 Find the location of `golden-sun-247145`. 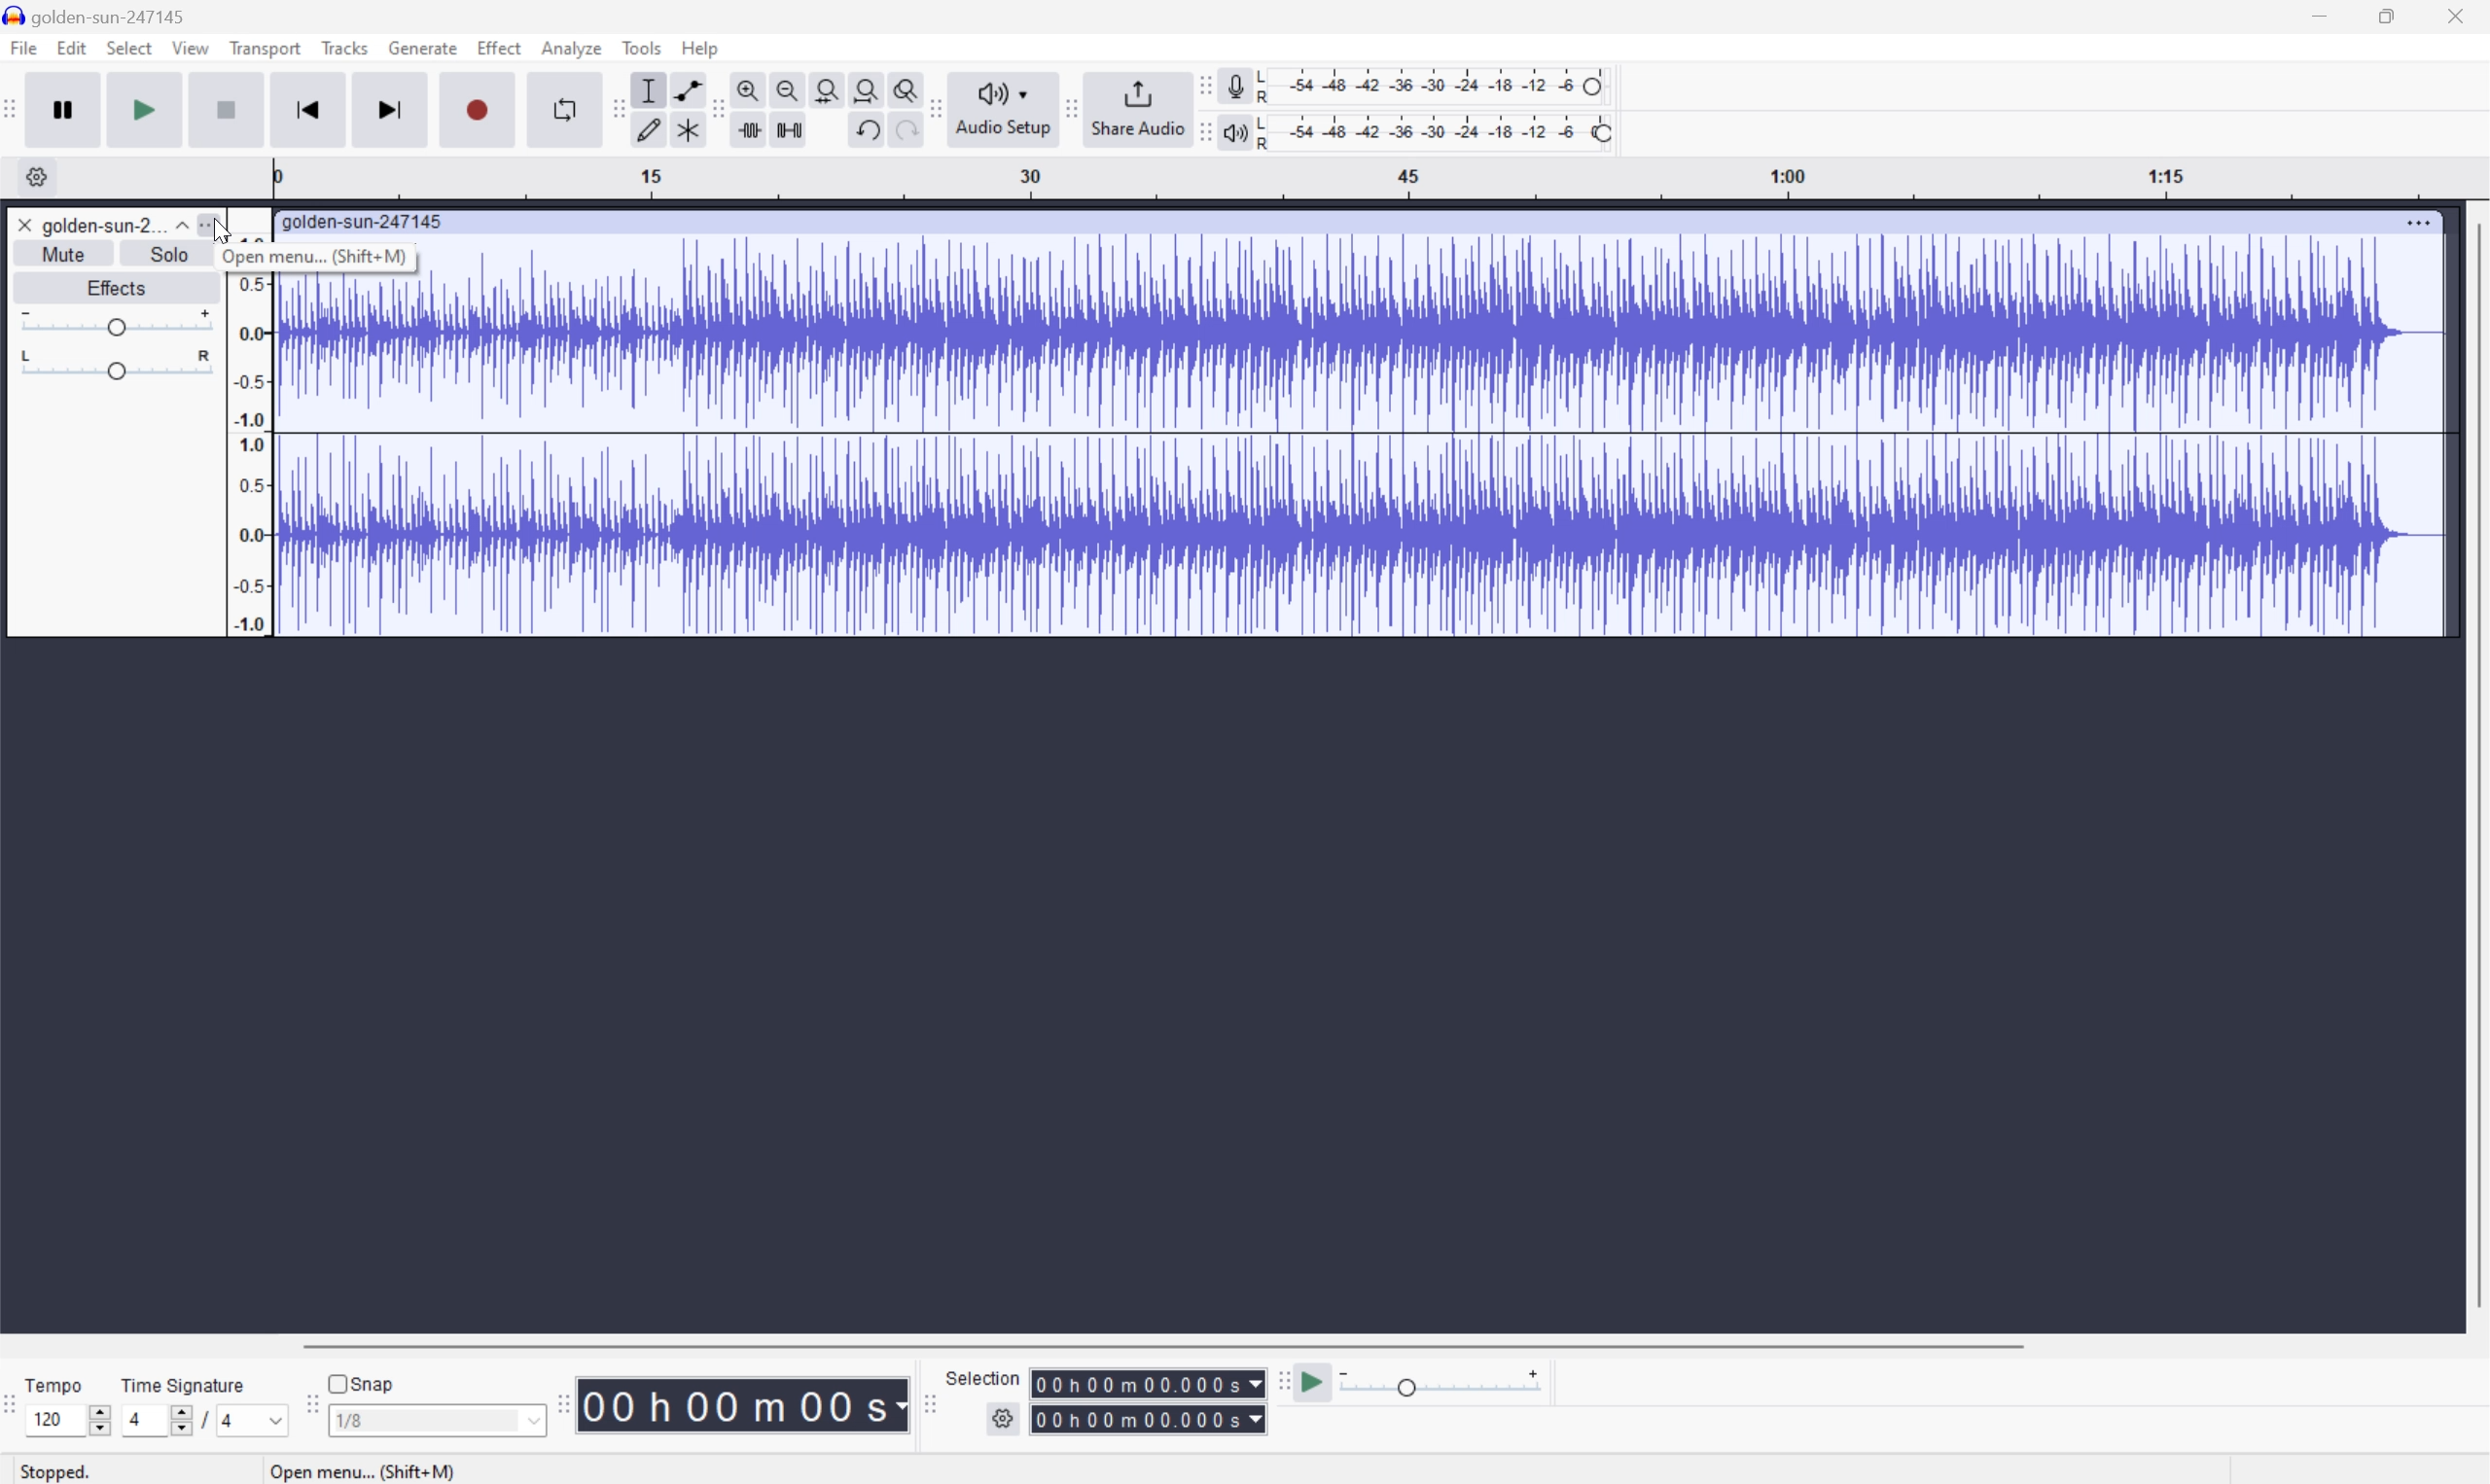

golden-sun-247145 is located at coordinates (100, 15).